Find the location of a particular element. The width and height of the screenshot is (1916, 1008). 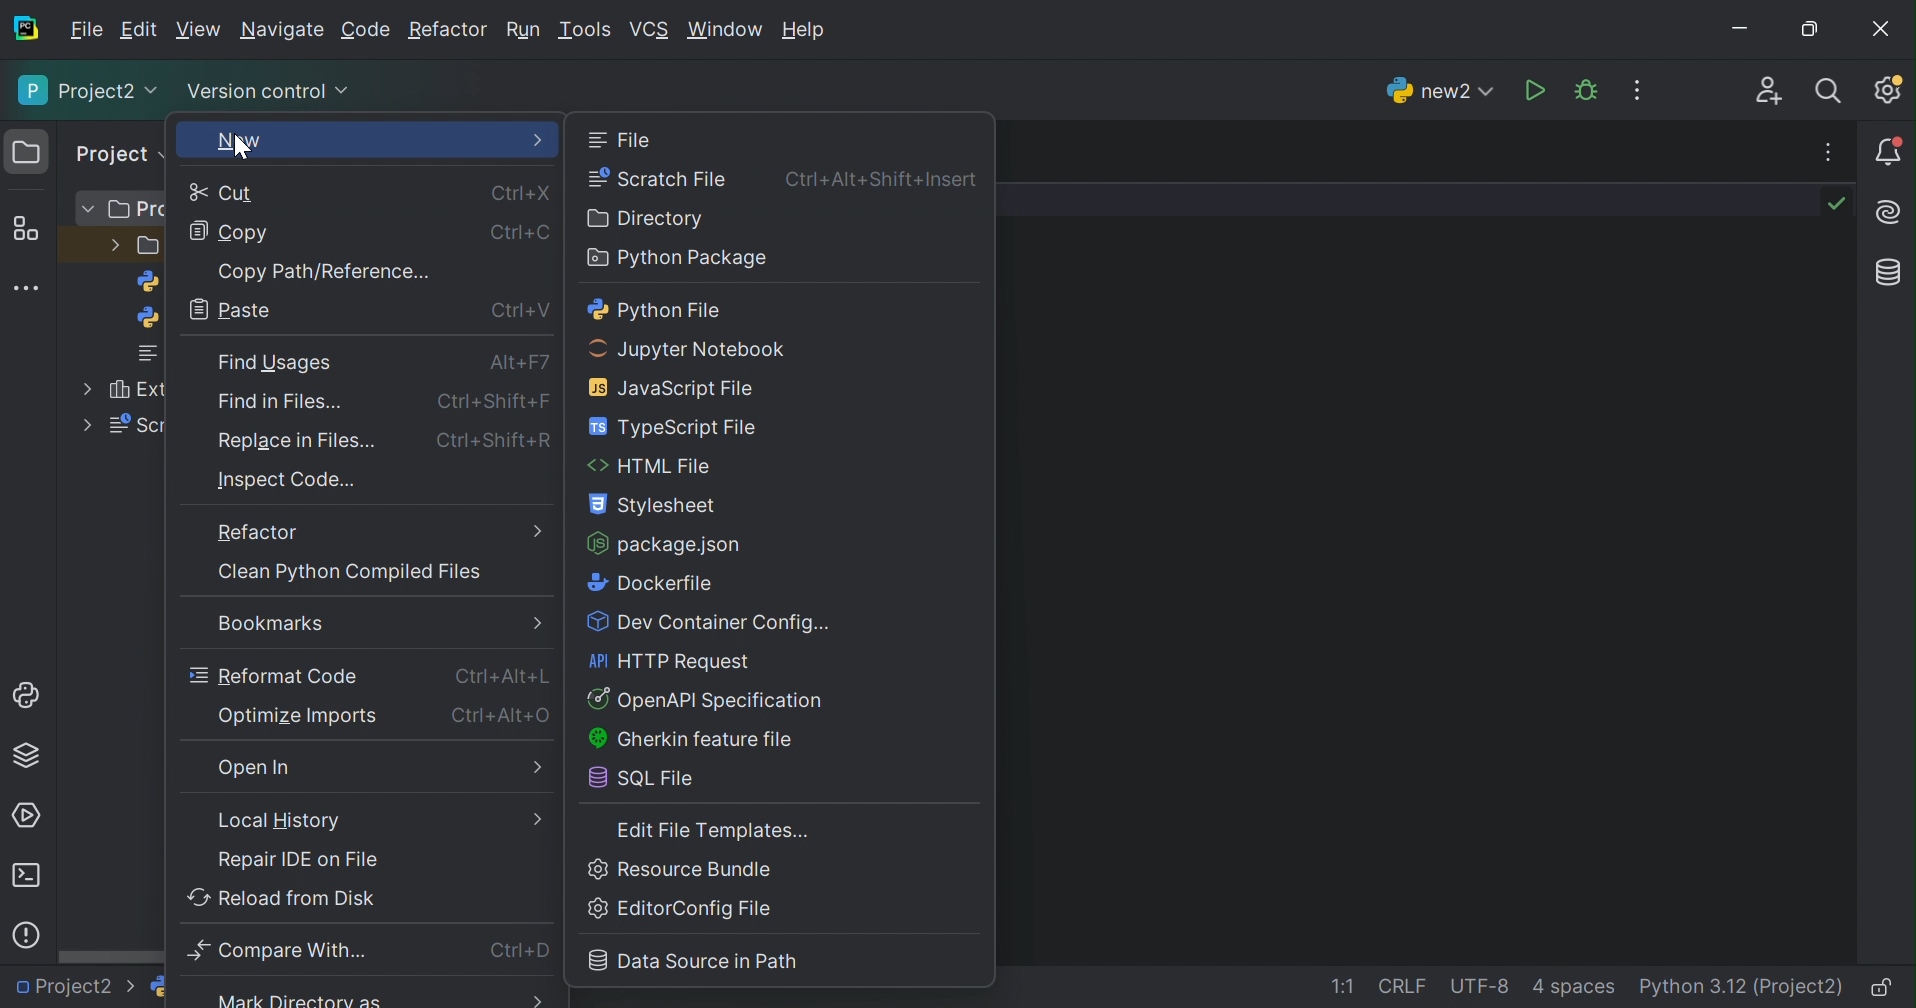

Data source in path is located at coordinates (696, 960).